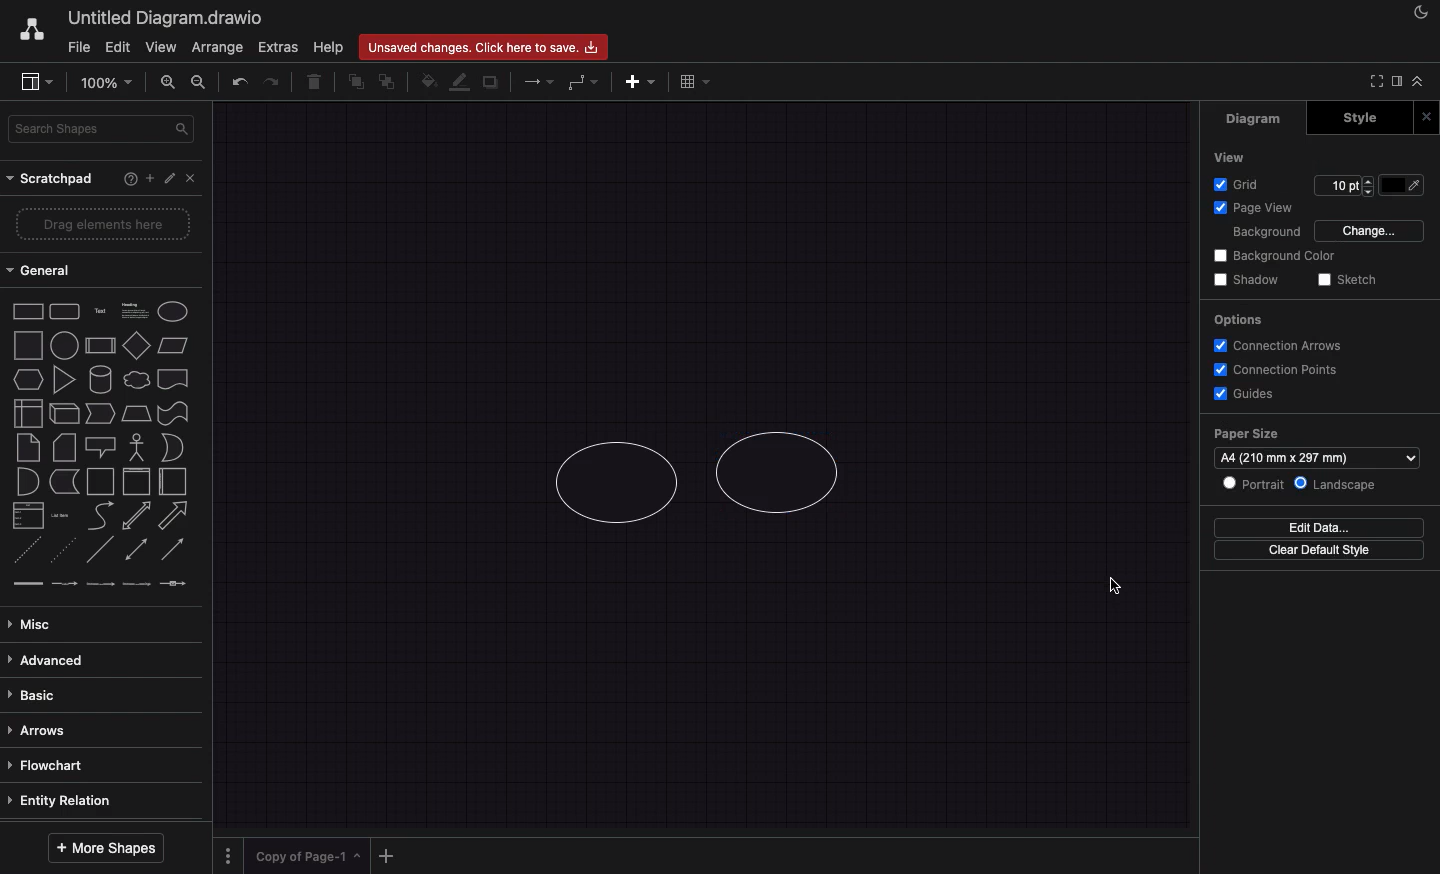 The height and width of the screenshot is (874, 1440). What do you see at coordinates (28, 412) in the screenshot?
I see `internal storage` at bounding box center [28, 412].